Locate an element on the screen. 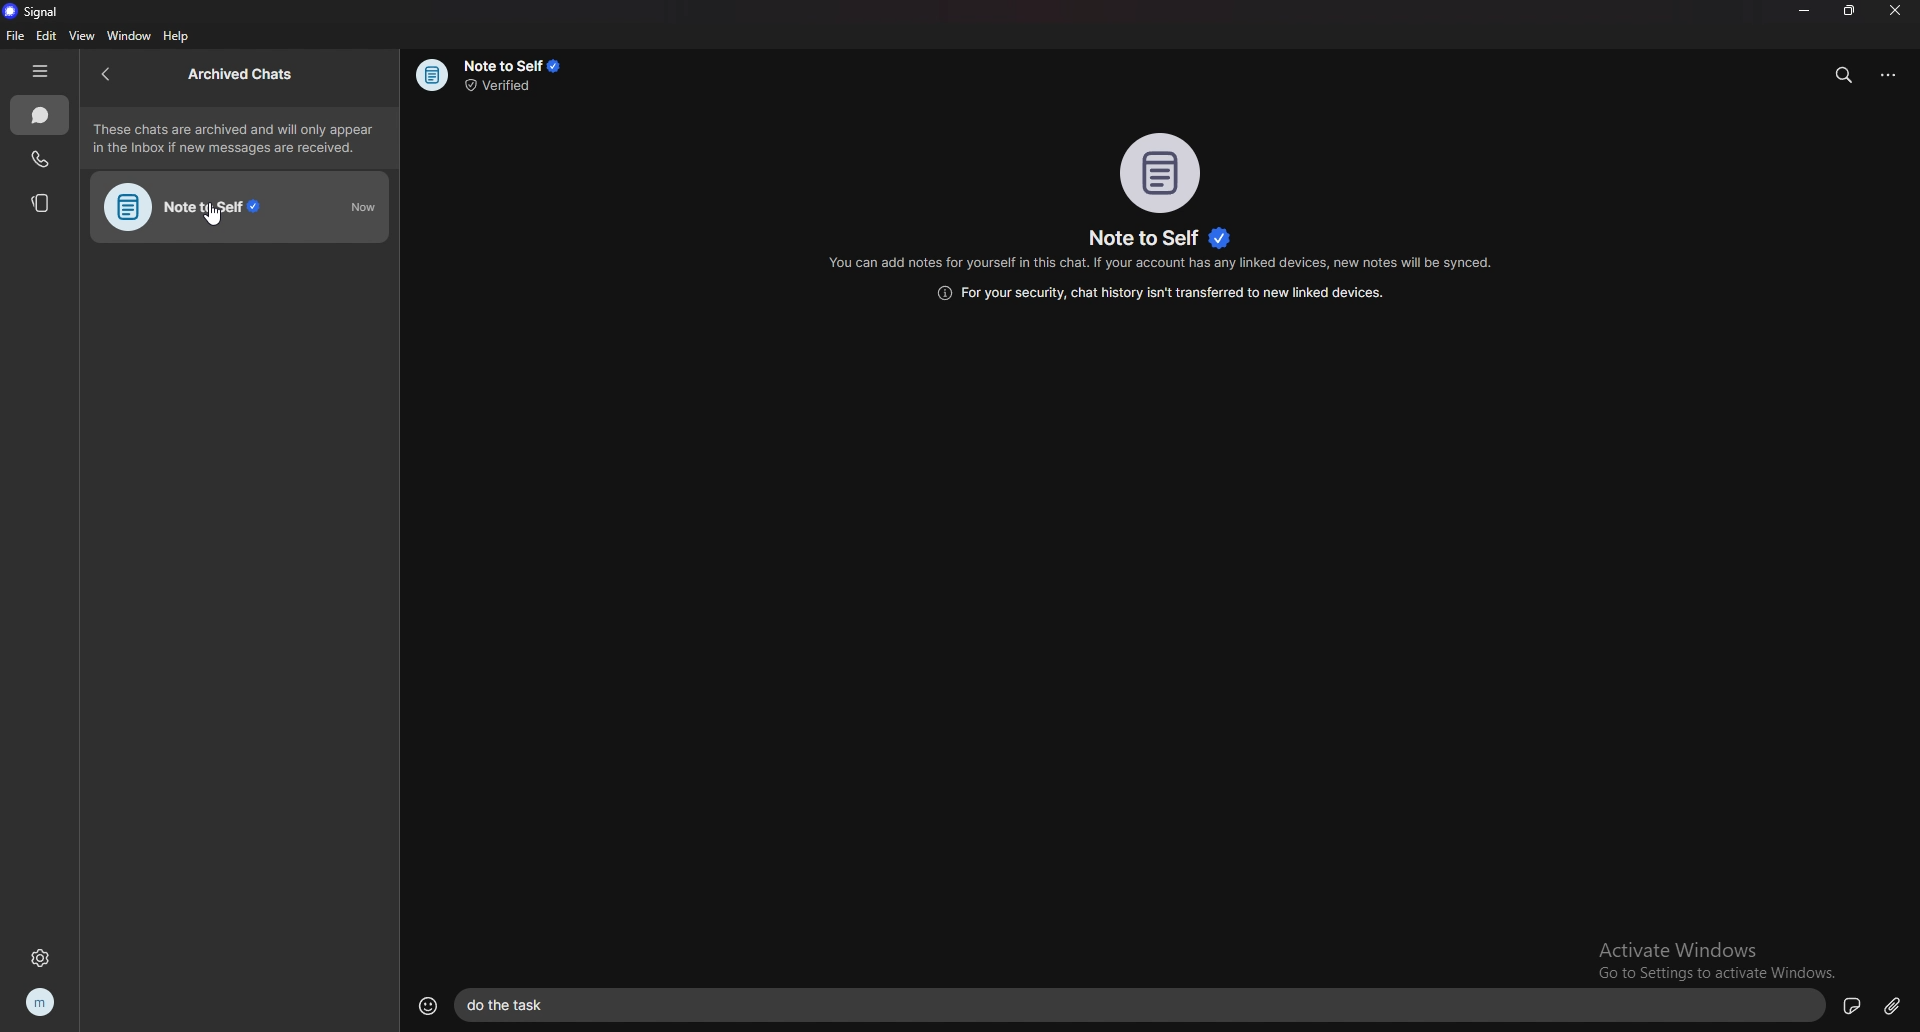 The image size is (1920, 1032). file is located at coordinates (14, 36).